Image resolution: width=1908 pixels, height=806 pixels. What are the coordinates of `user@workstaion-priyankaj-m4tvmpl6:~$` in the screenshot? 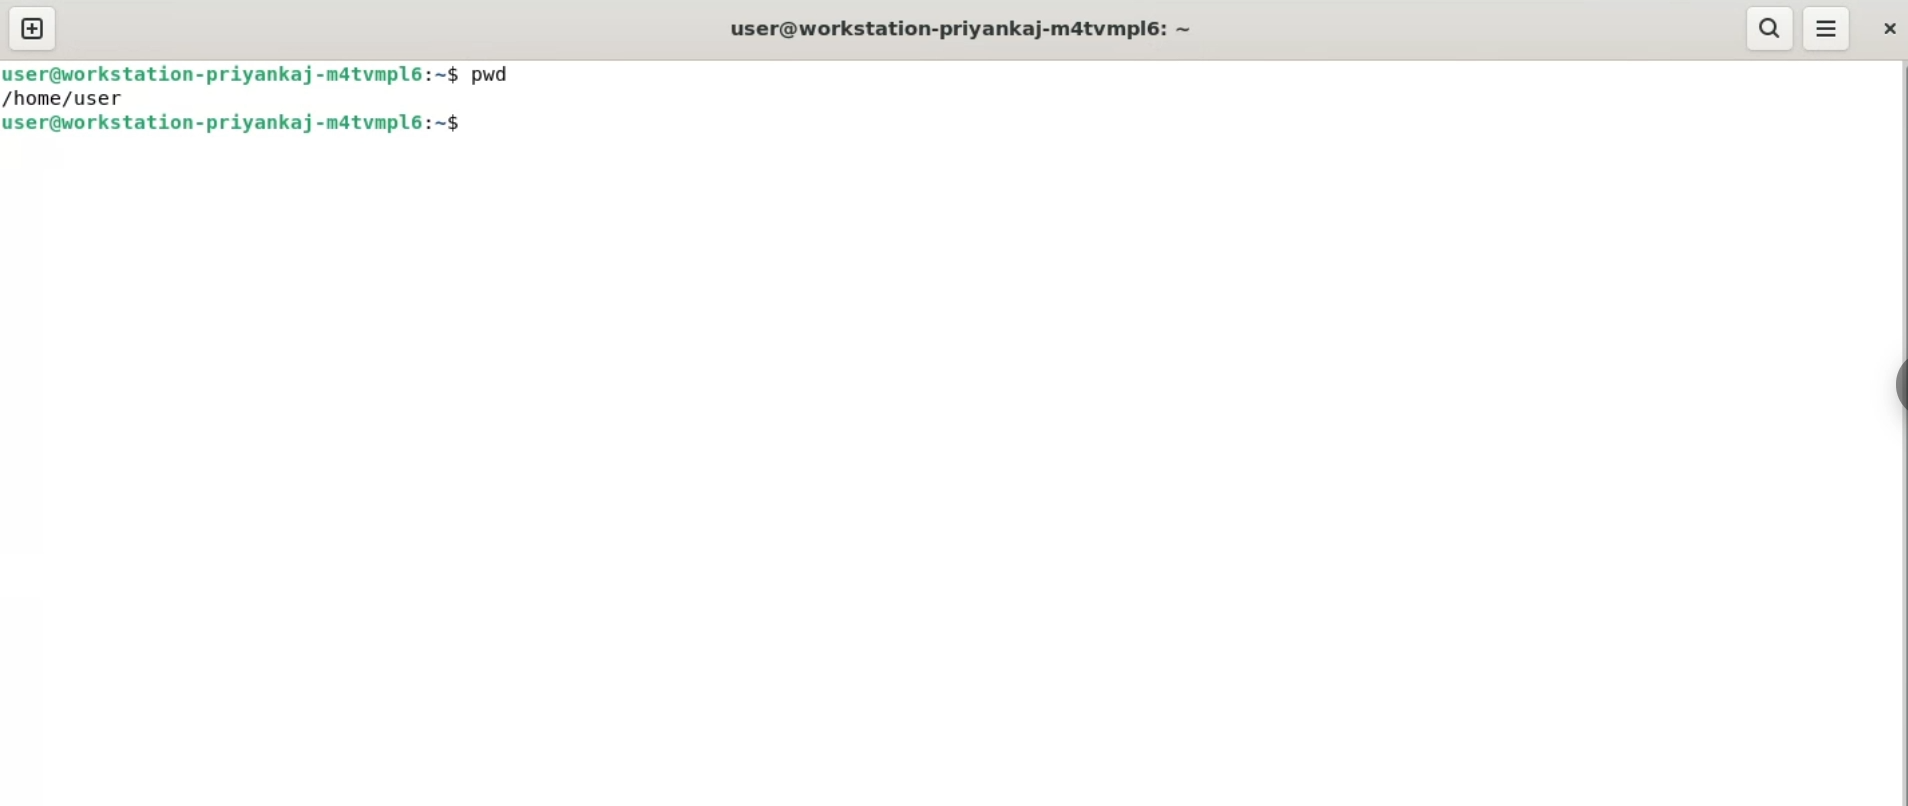 It's located at (230, 73).